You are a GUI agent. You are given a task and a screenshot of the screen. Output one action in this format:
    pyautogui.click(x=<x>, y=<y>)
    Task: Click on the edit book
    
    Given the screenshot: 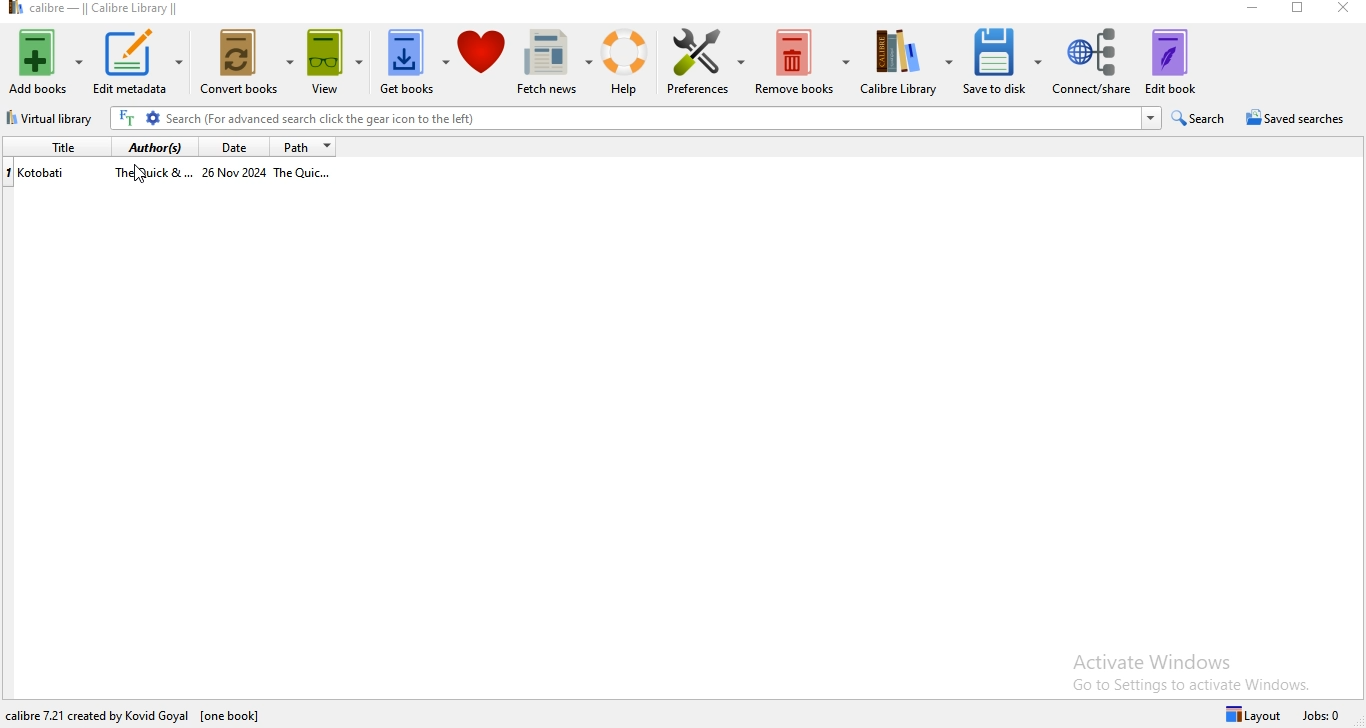 What is the action you would take?
    pyautogui.click(x=1170, y=61)
    